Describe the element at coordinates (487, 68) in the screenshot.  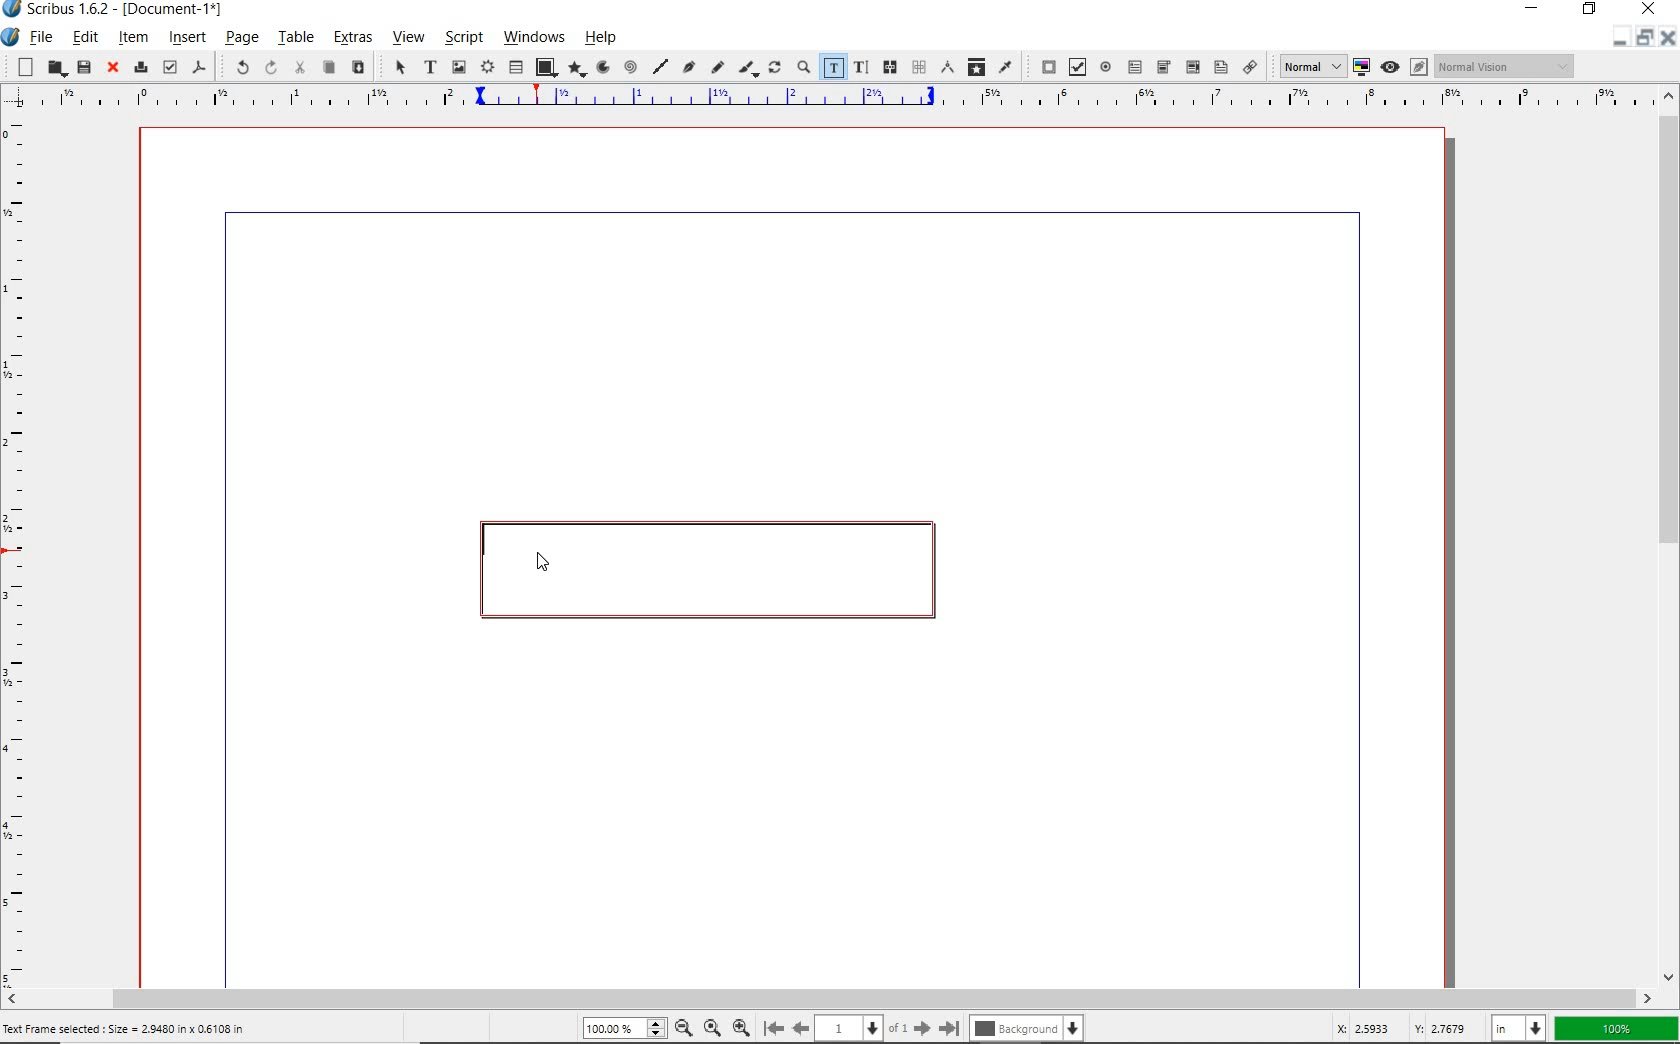
I see `render frame` at that location.